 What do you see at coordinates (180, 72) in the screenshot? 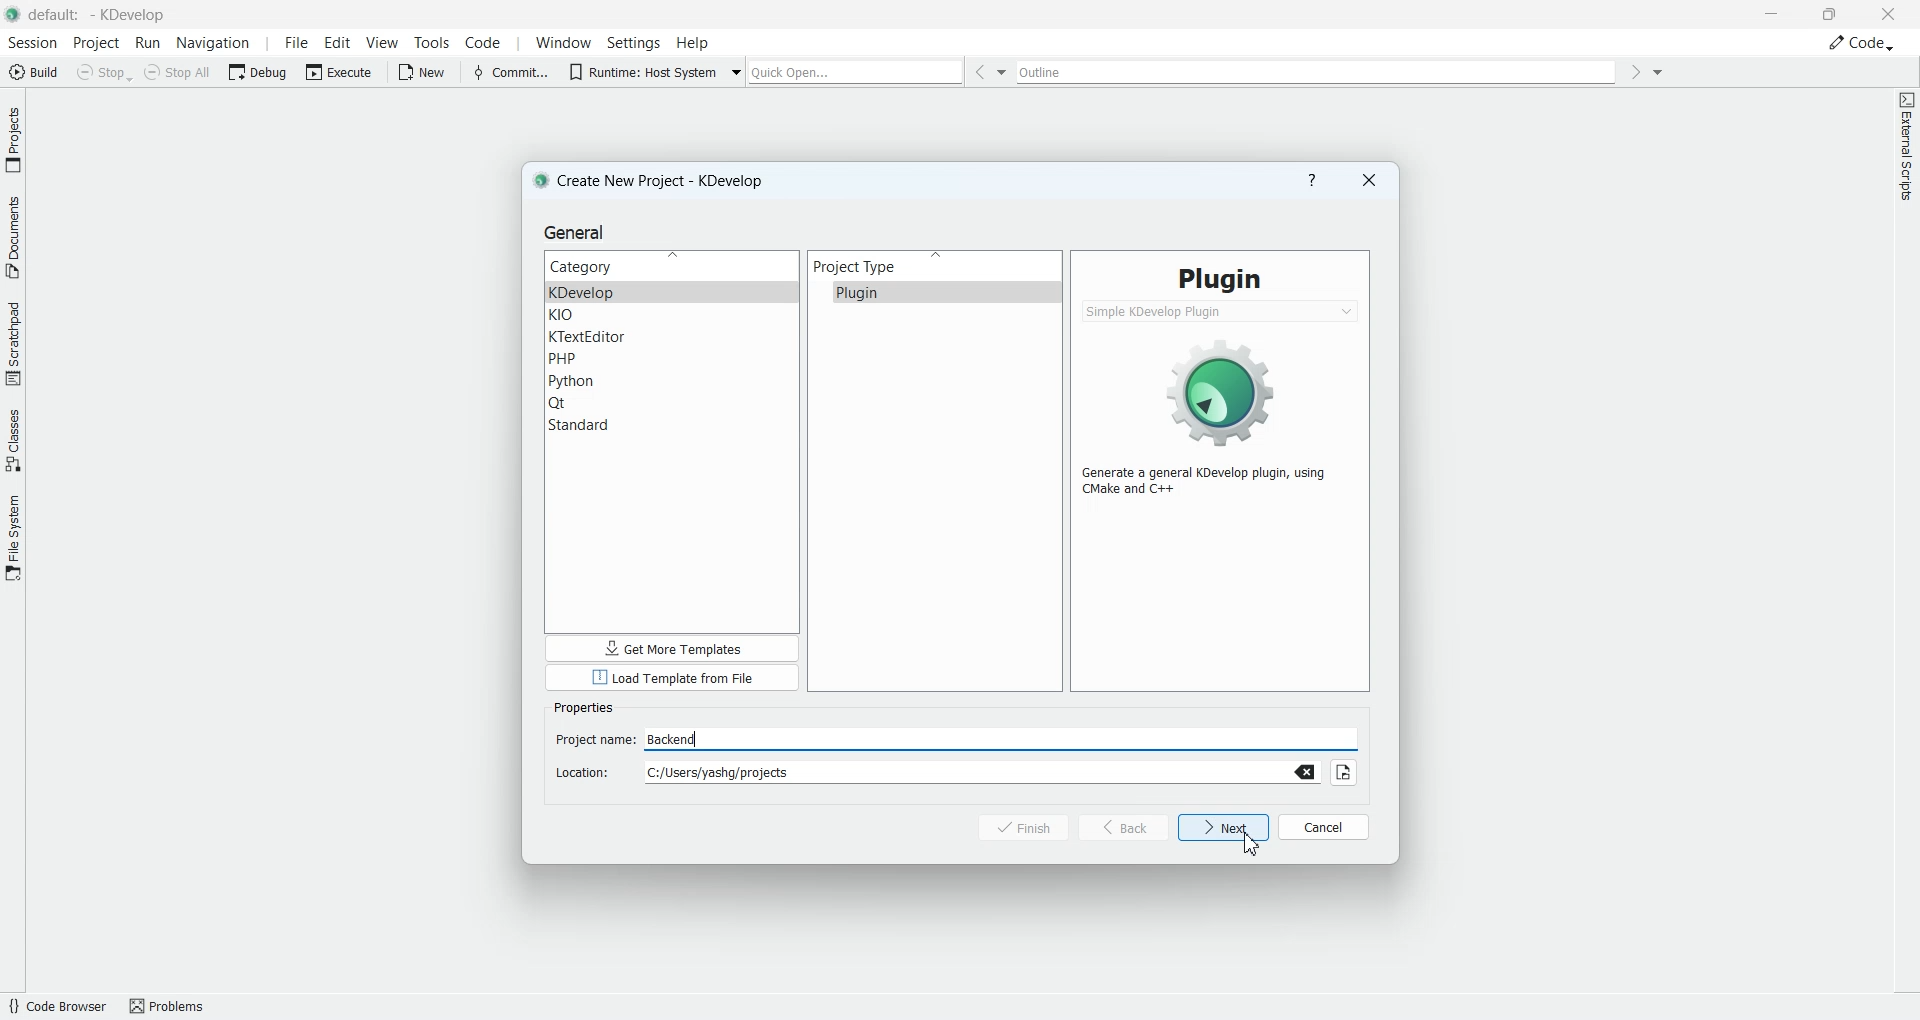
I see `Stop All` at bounding box center [180, 72].